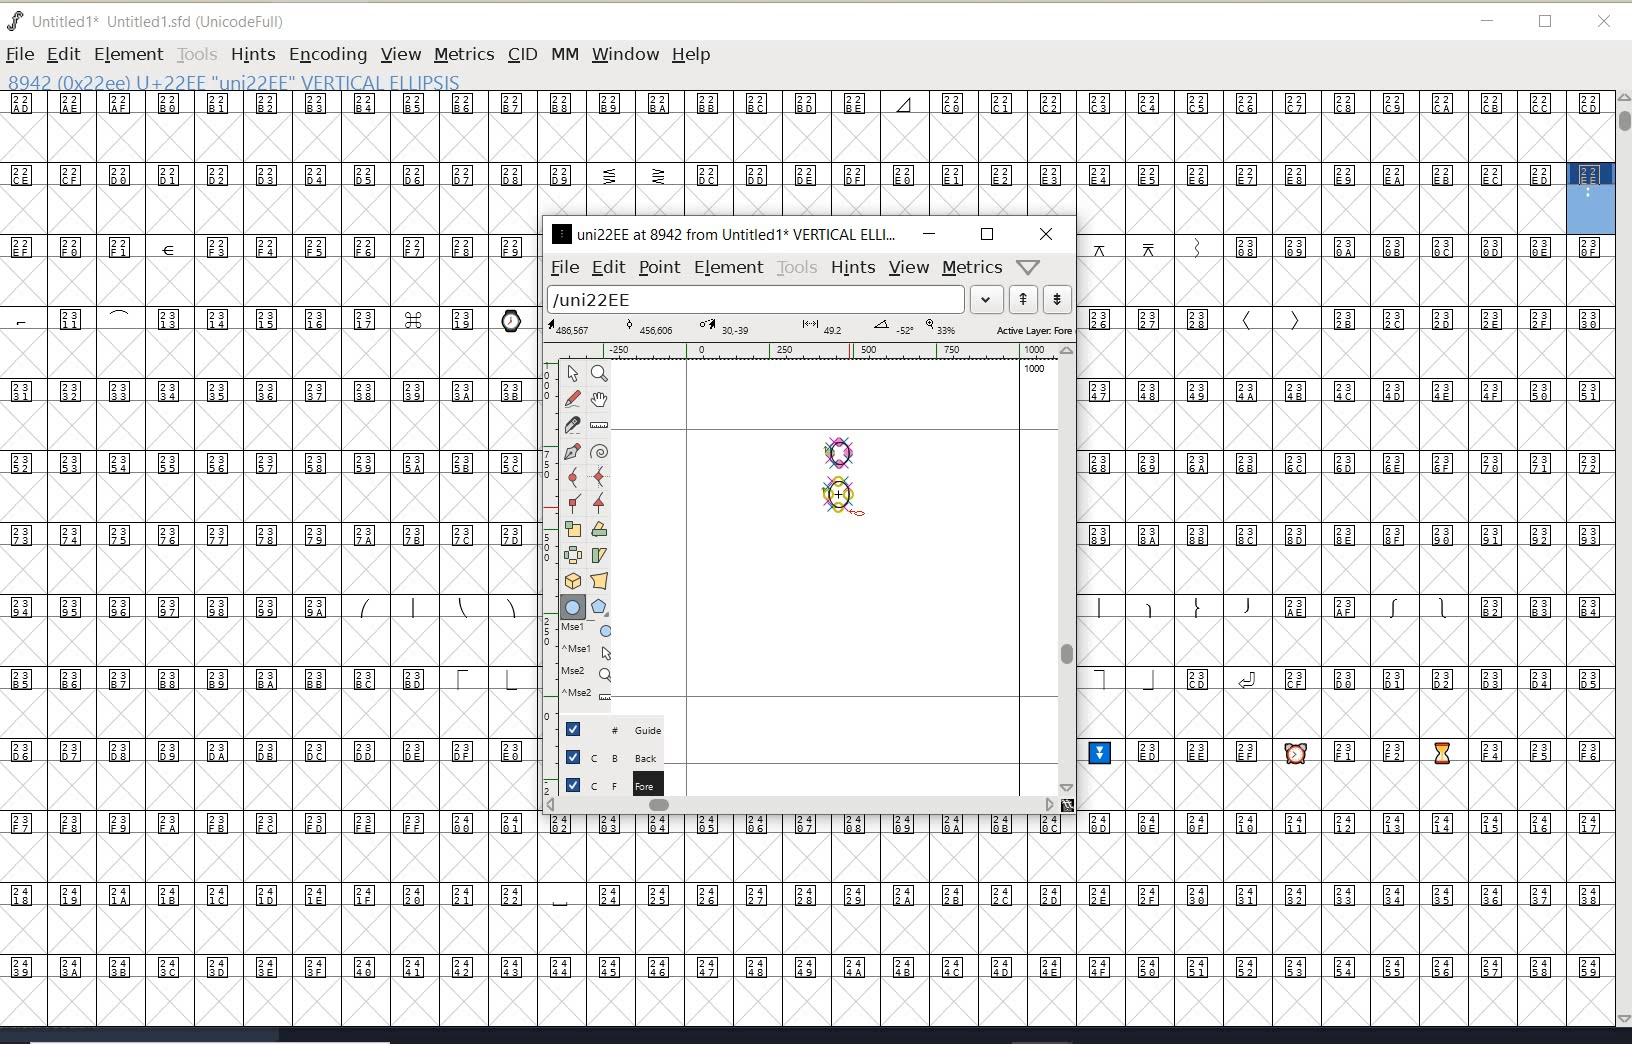 The width and height of the screenshot is (1632, 1044). I want to click on tools, so click(798, 268).